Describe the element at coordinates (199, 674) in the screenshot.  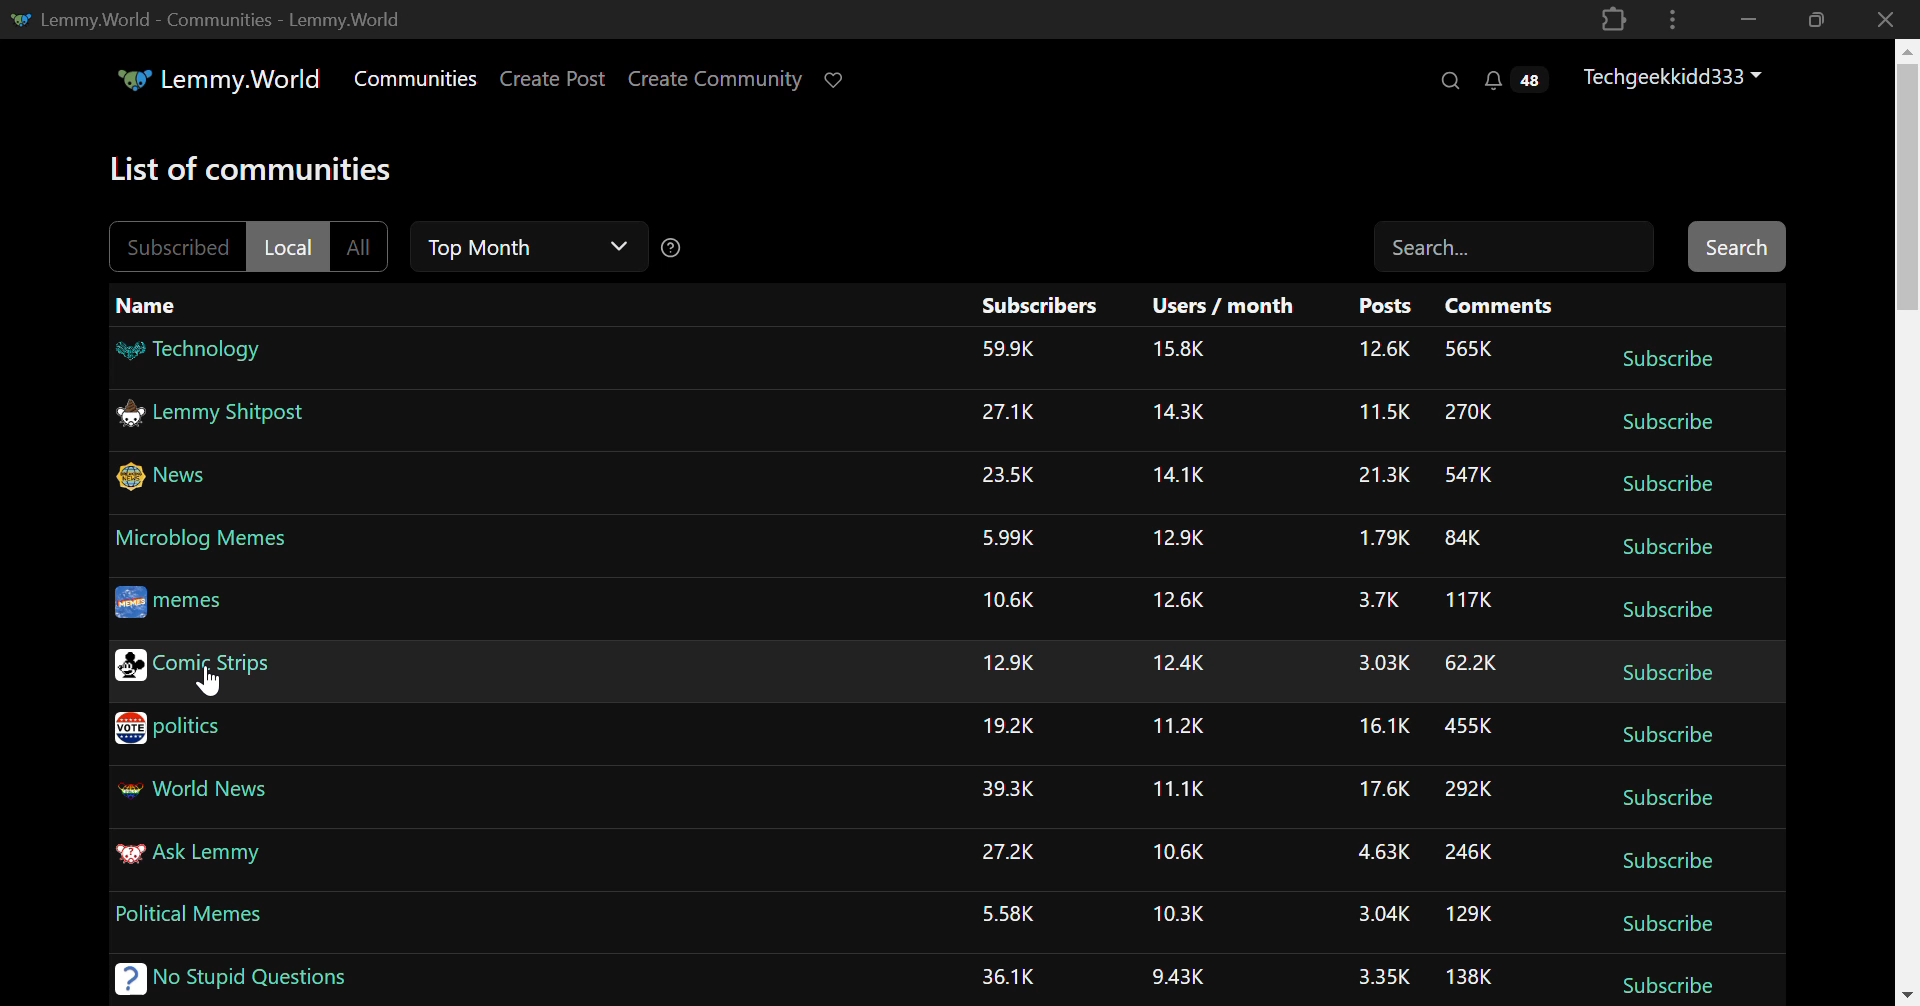
I see `Comic Strips` at that location.